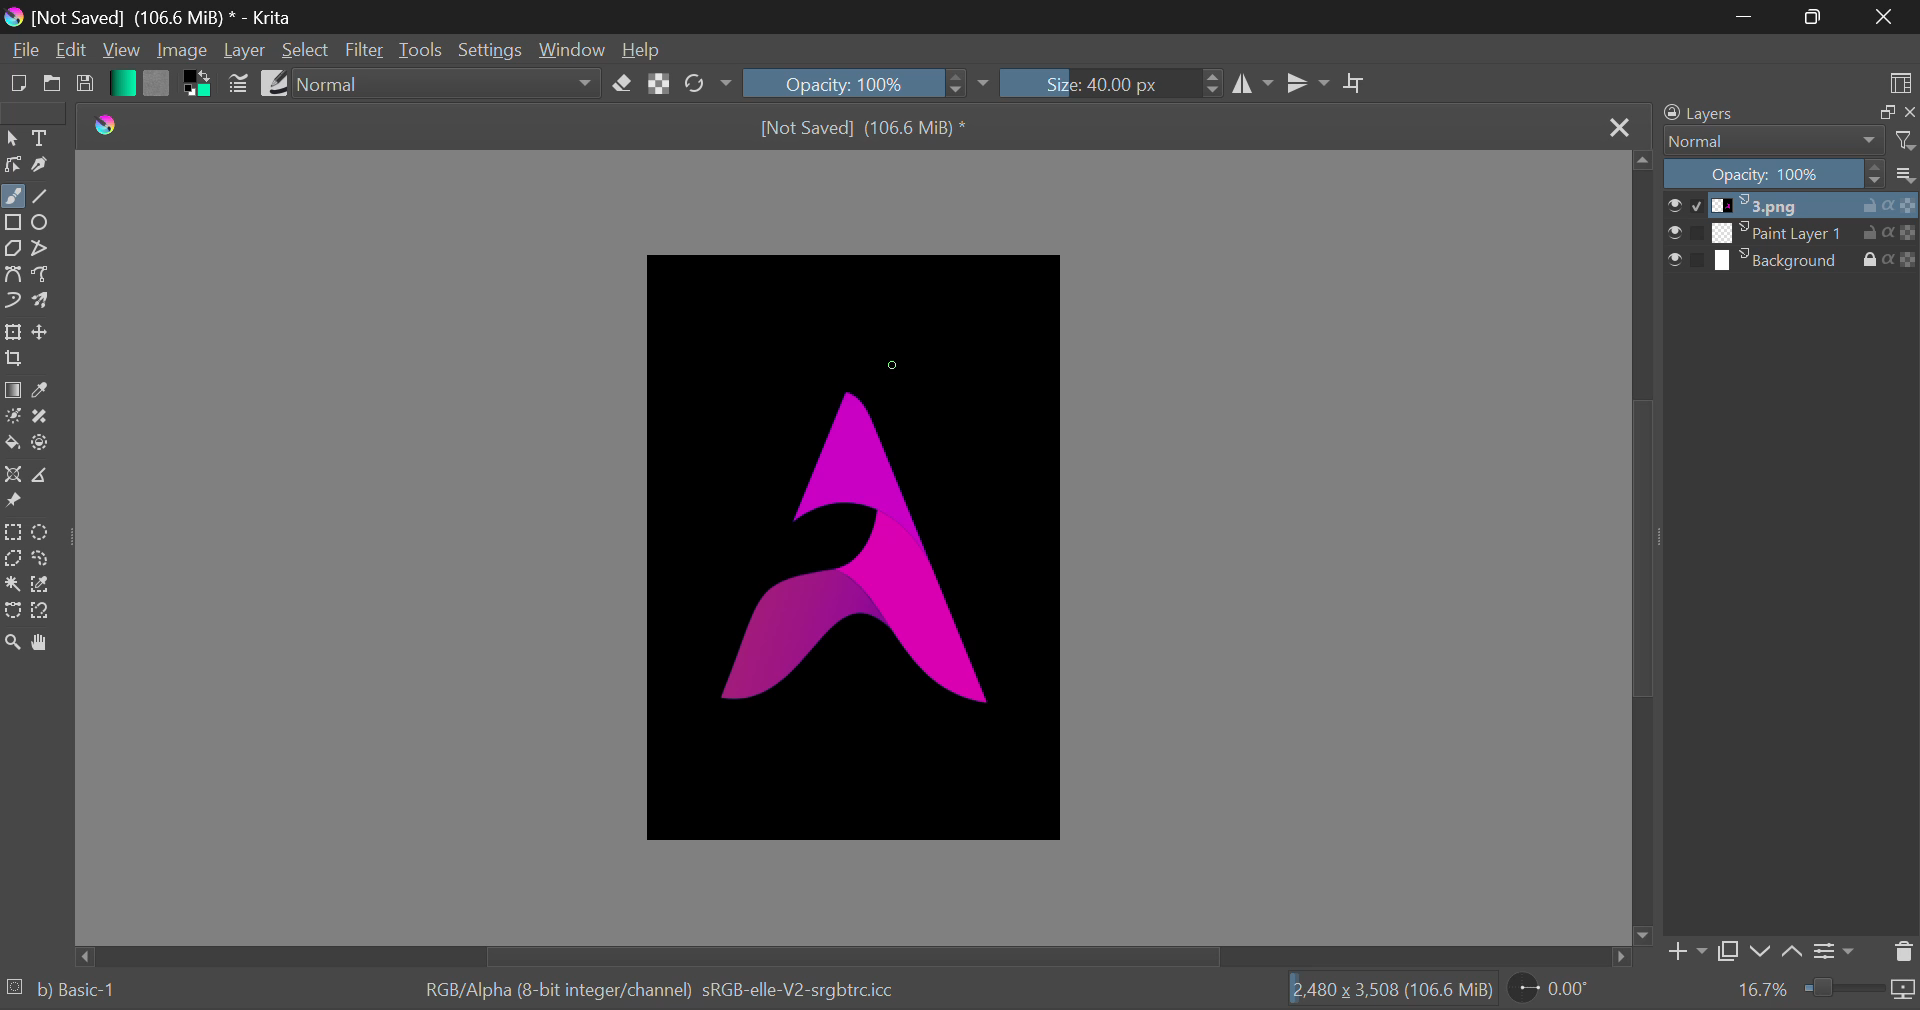 Image resolution: width=1920 pixels, height=1010 pixels. I want to click on Eyedropper, so click(46, 391).